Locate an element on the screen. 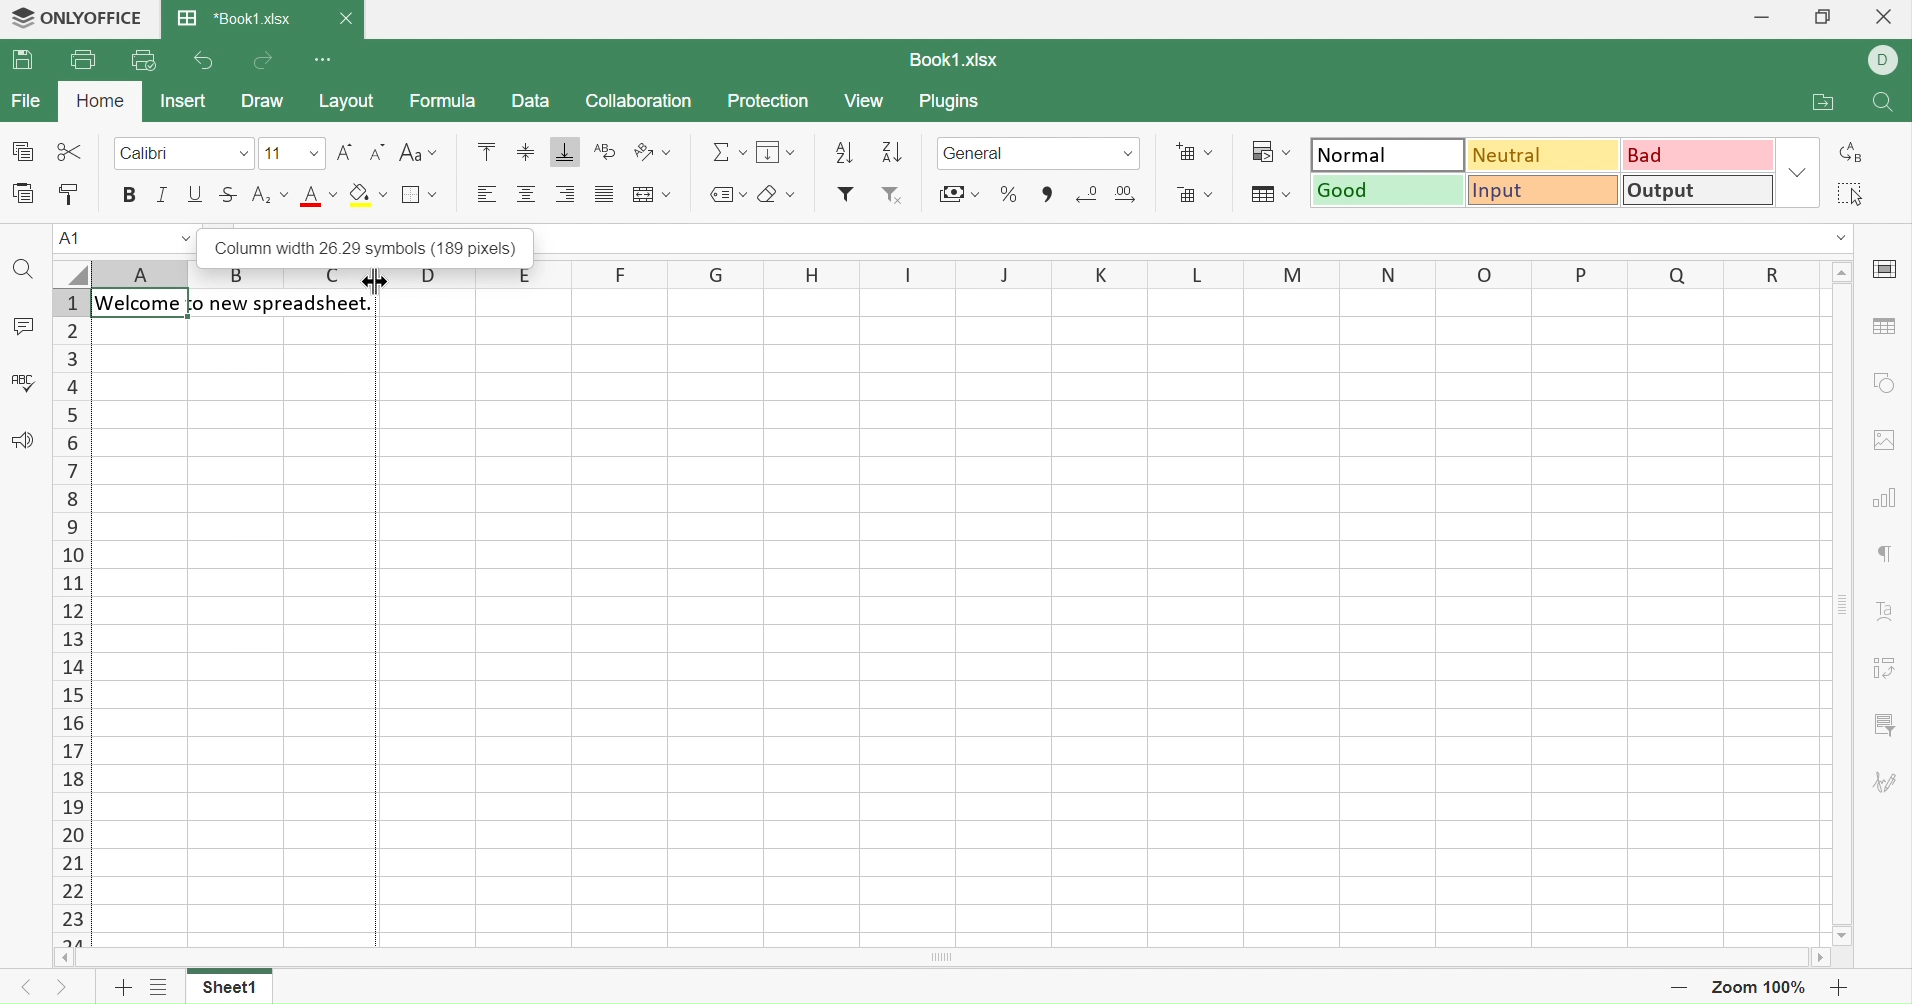 The width and height of the screenshot is (1912, 1004). Ascending order is located at coordinates (844, 153).